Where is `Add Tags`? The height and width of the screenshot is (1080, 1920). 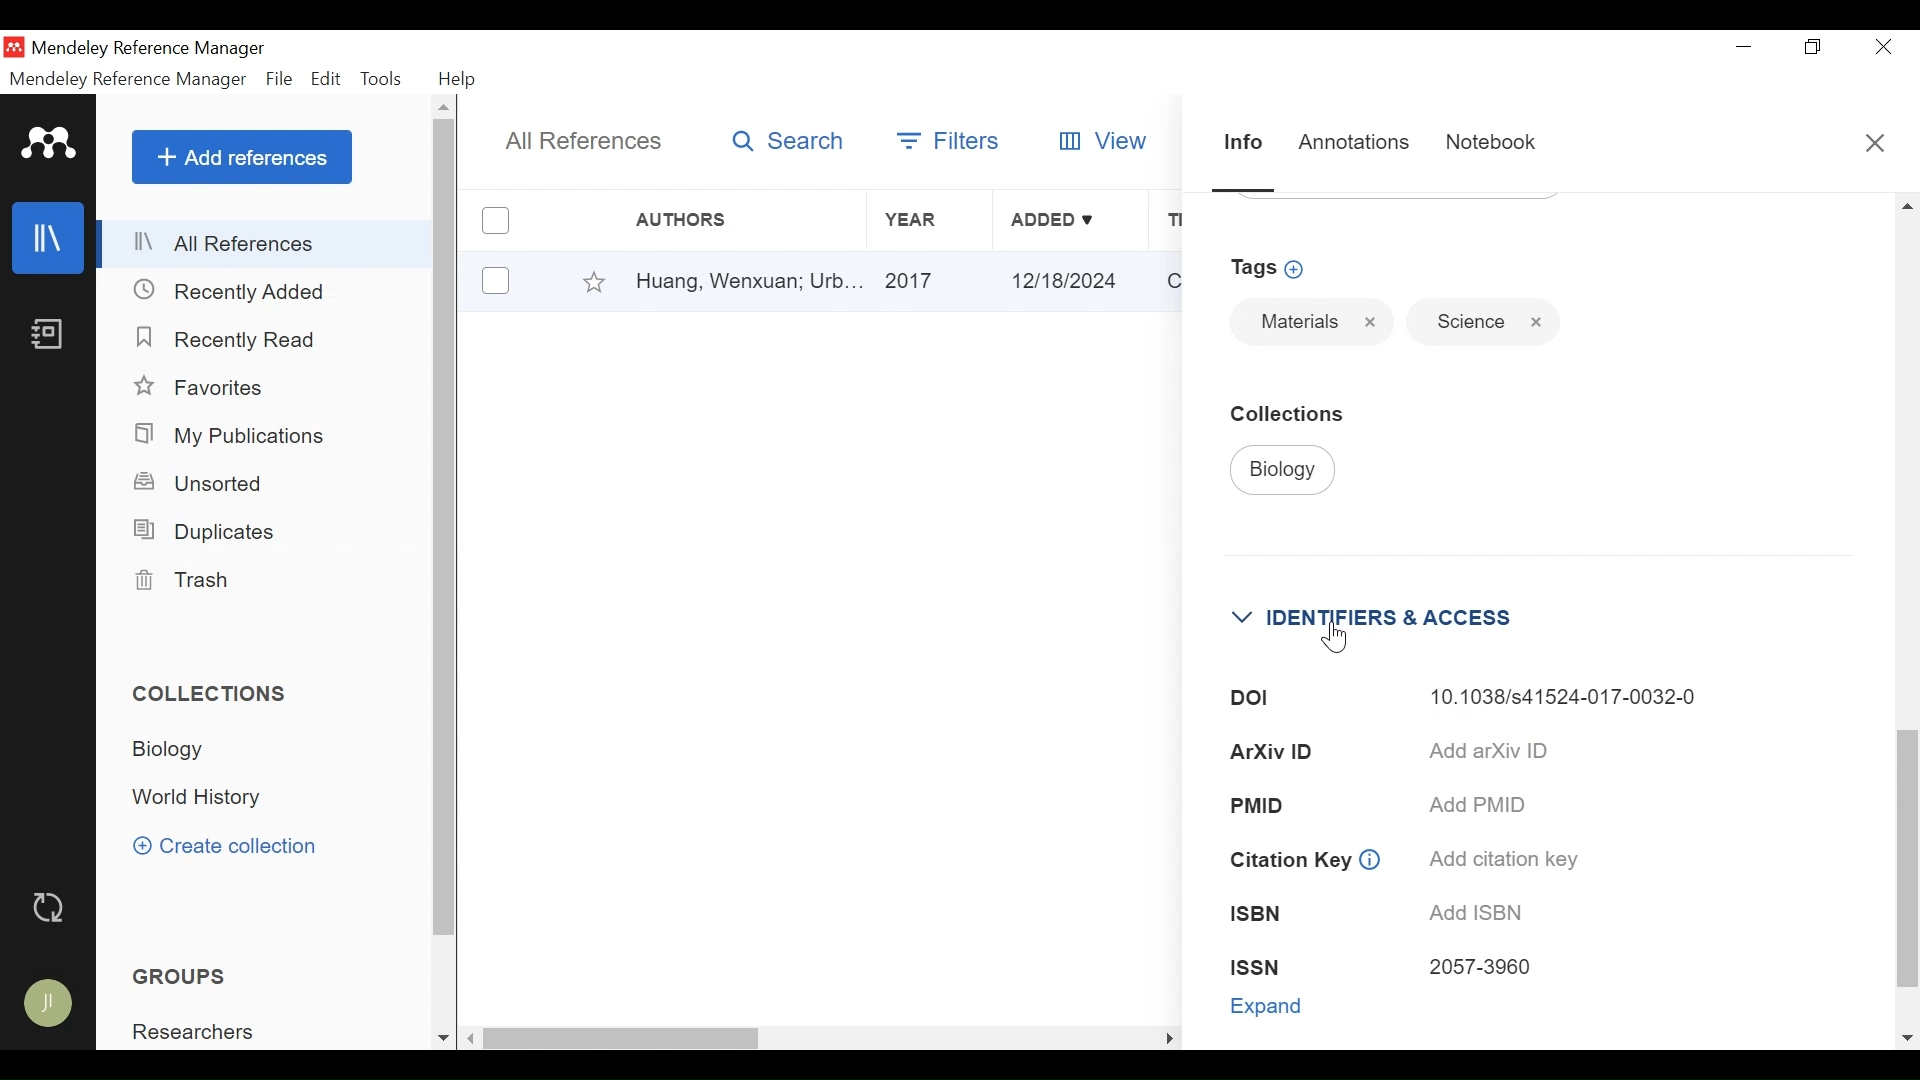 Add Tags is located at coordinates (1273, 268).